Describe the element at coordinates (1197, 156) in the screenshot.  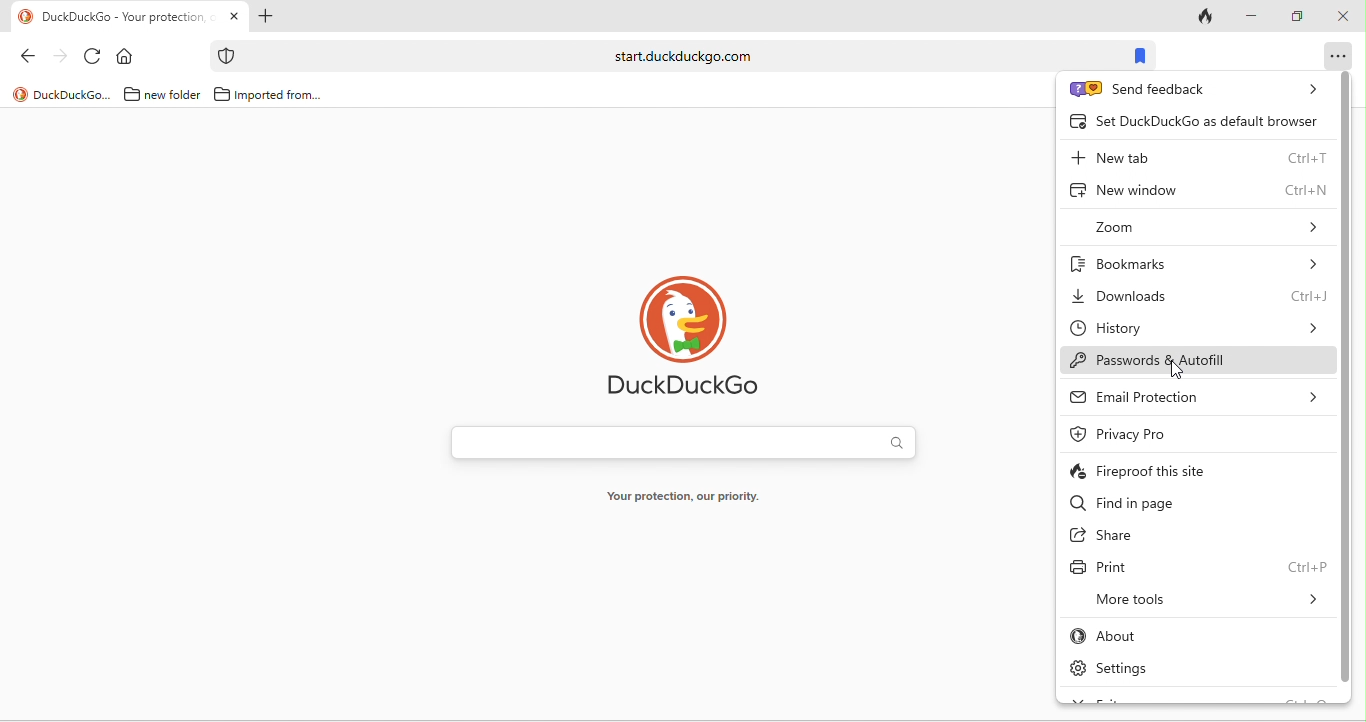
I see `new tab` at that location.